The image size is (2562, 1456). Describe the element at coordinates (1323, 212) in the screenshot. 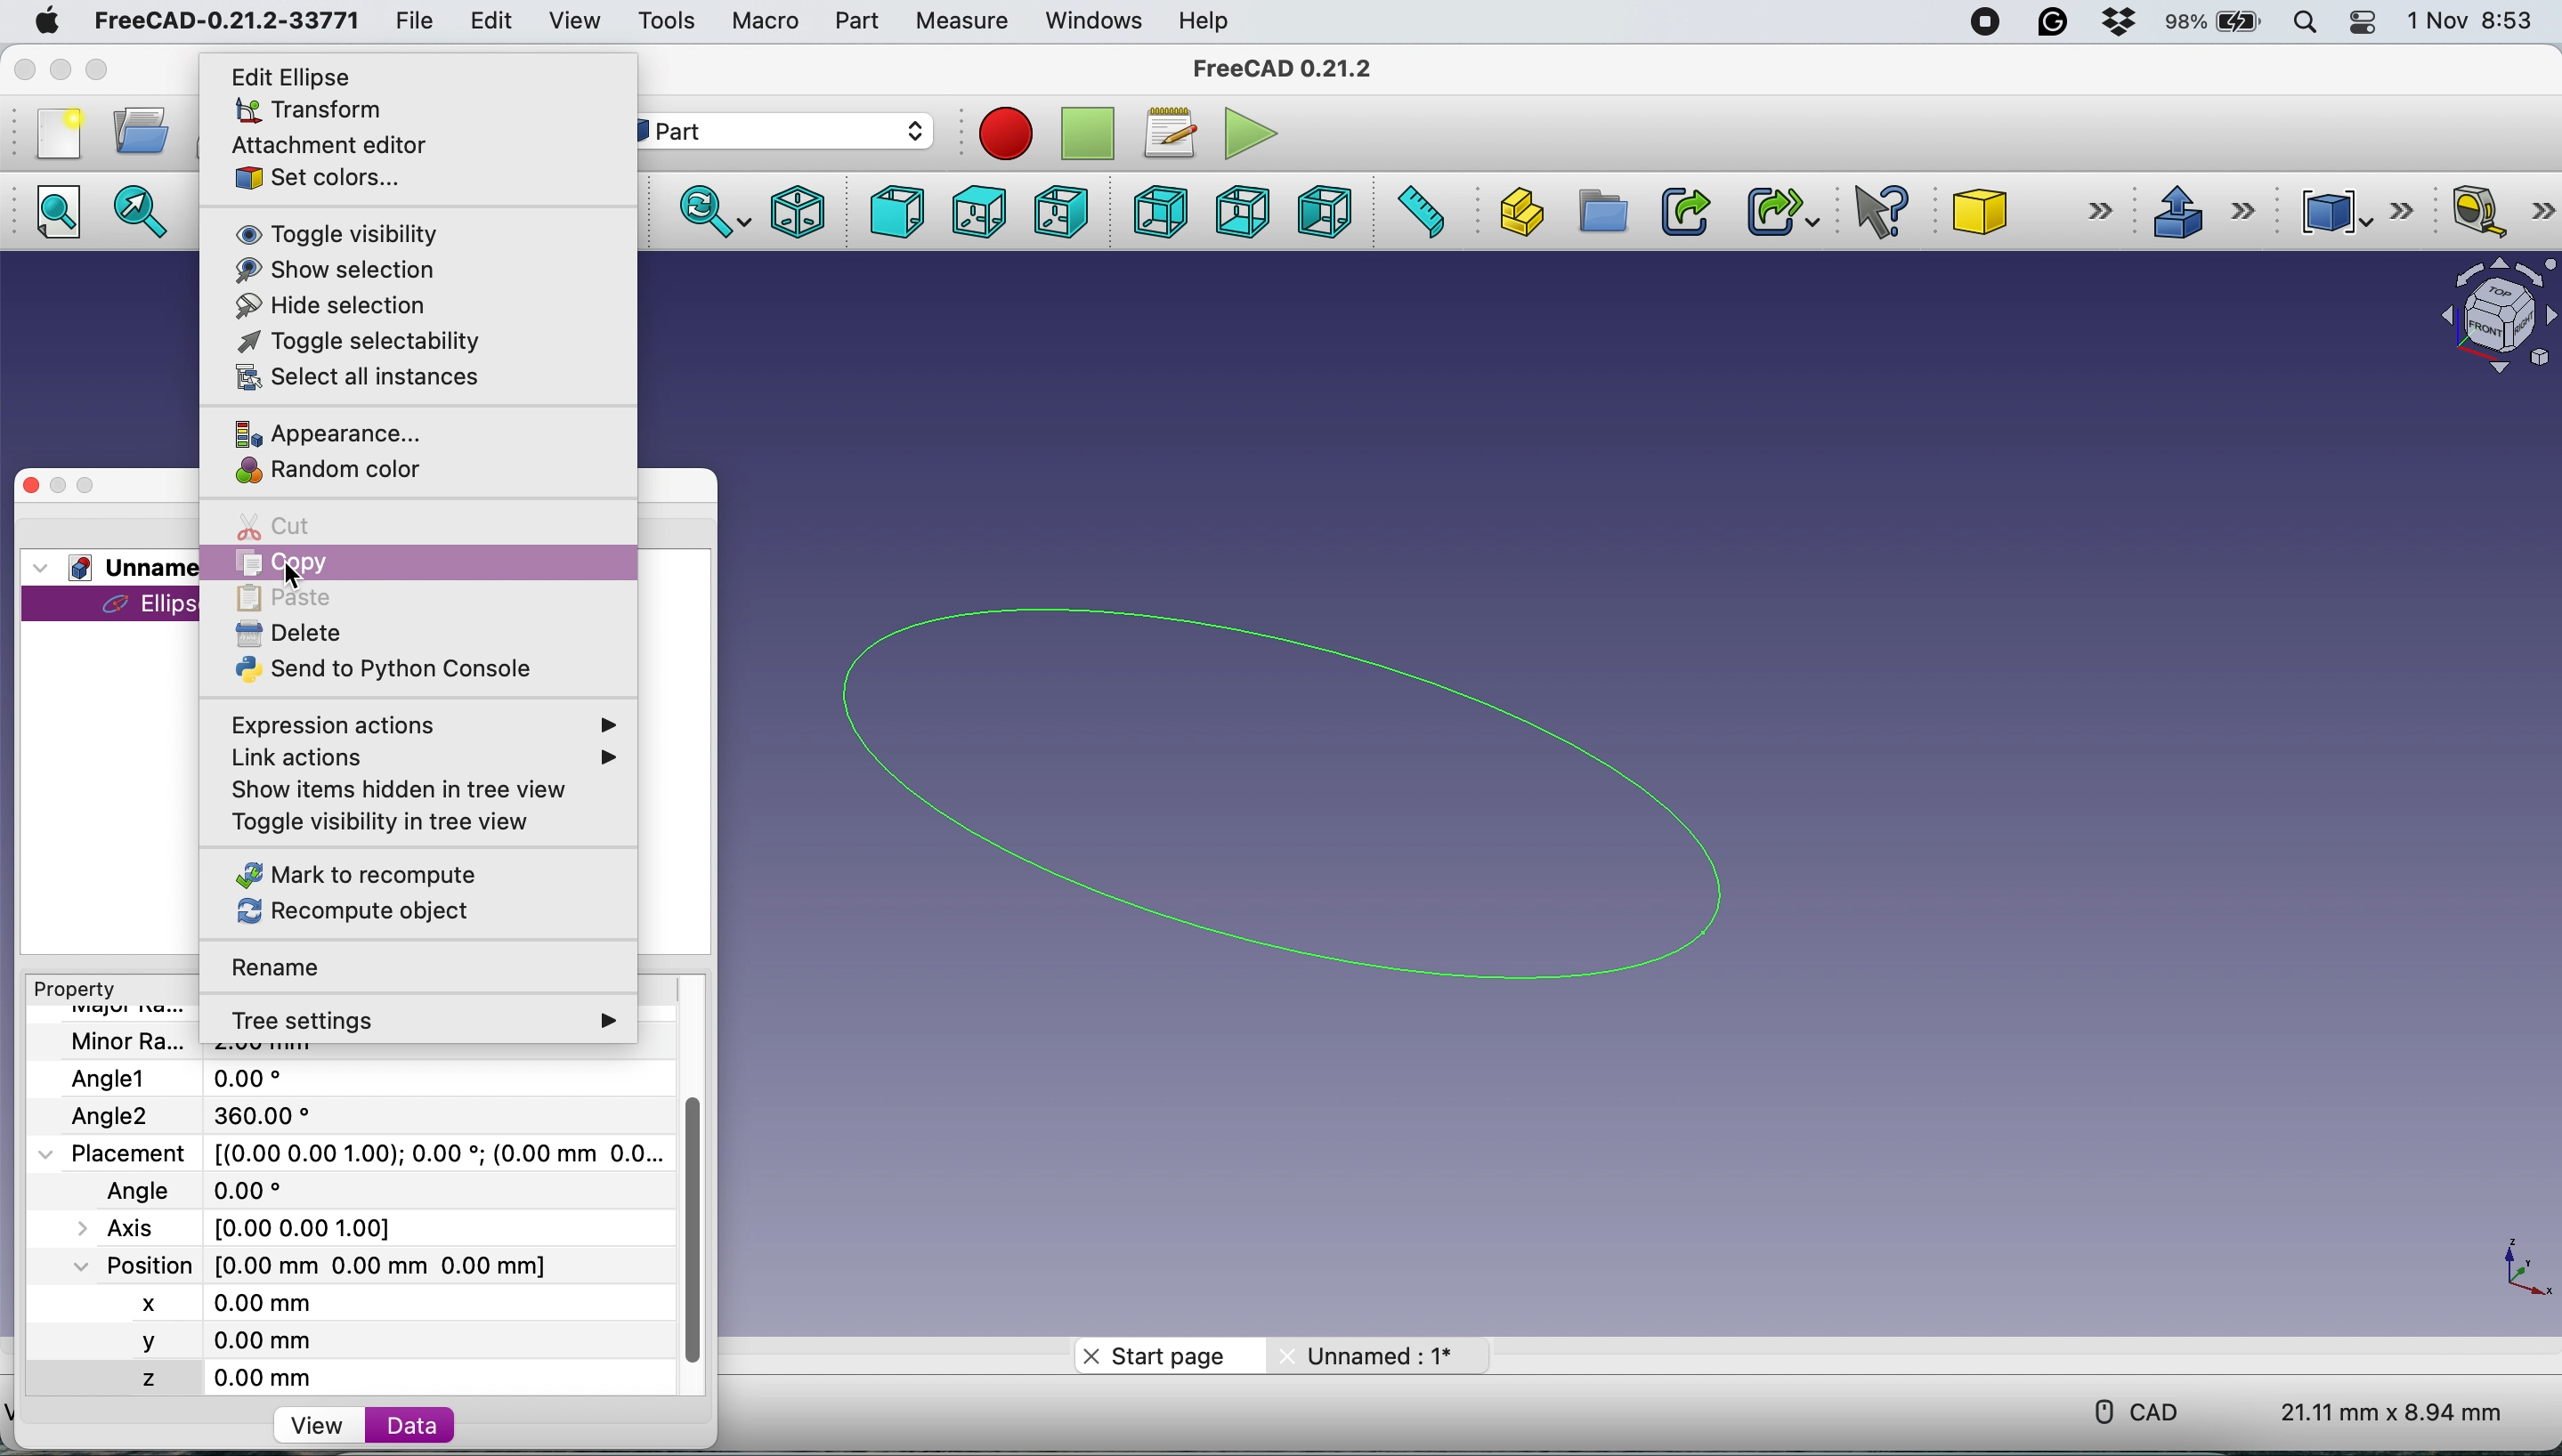

I see `left` at that location.